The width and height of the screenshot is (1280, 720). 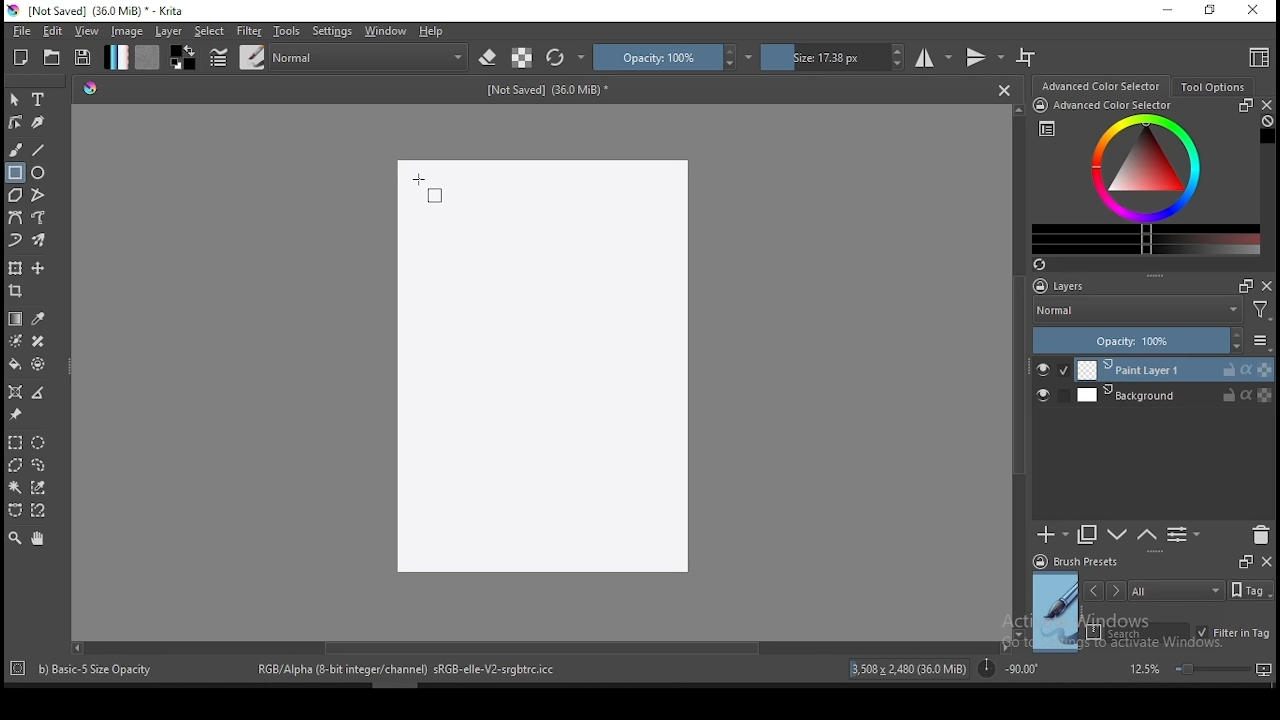 I want to click on Target, so click(x=19, y=669).